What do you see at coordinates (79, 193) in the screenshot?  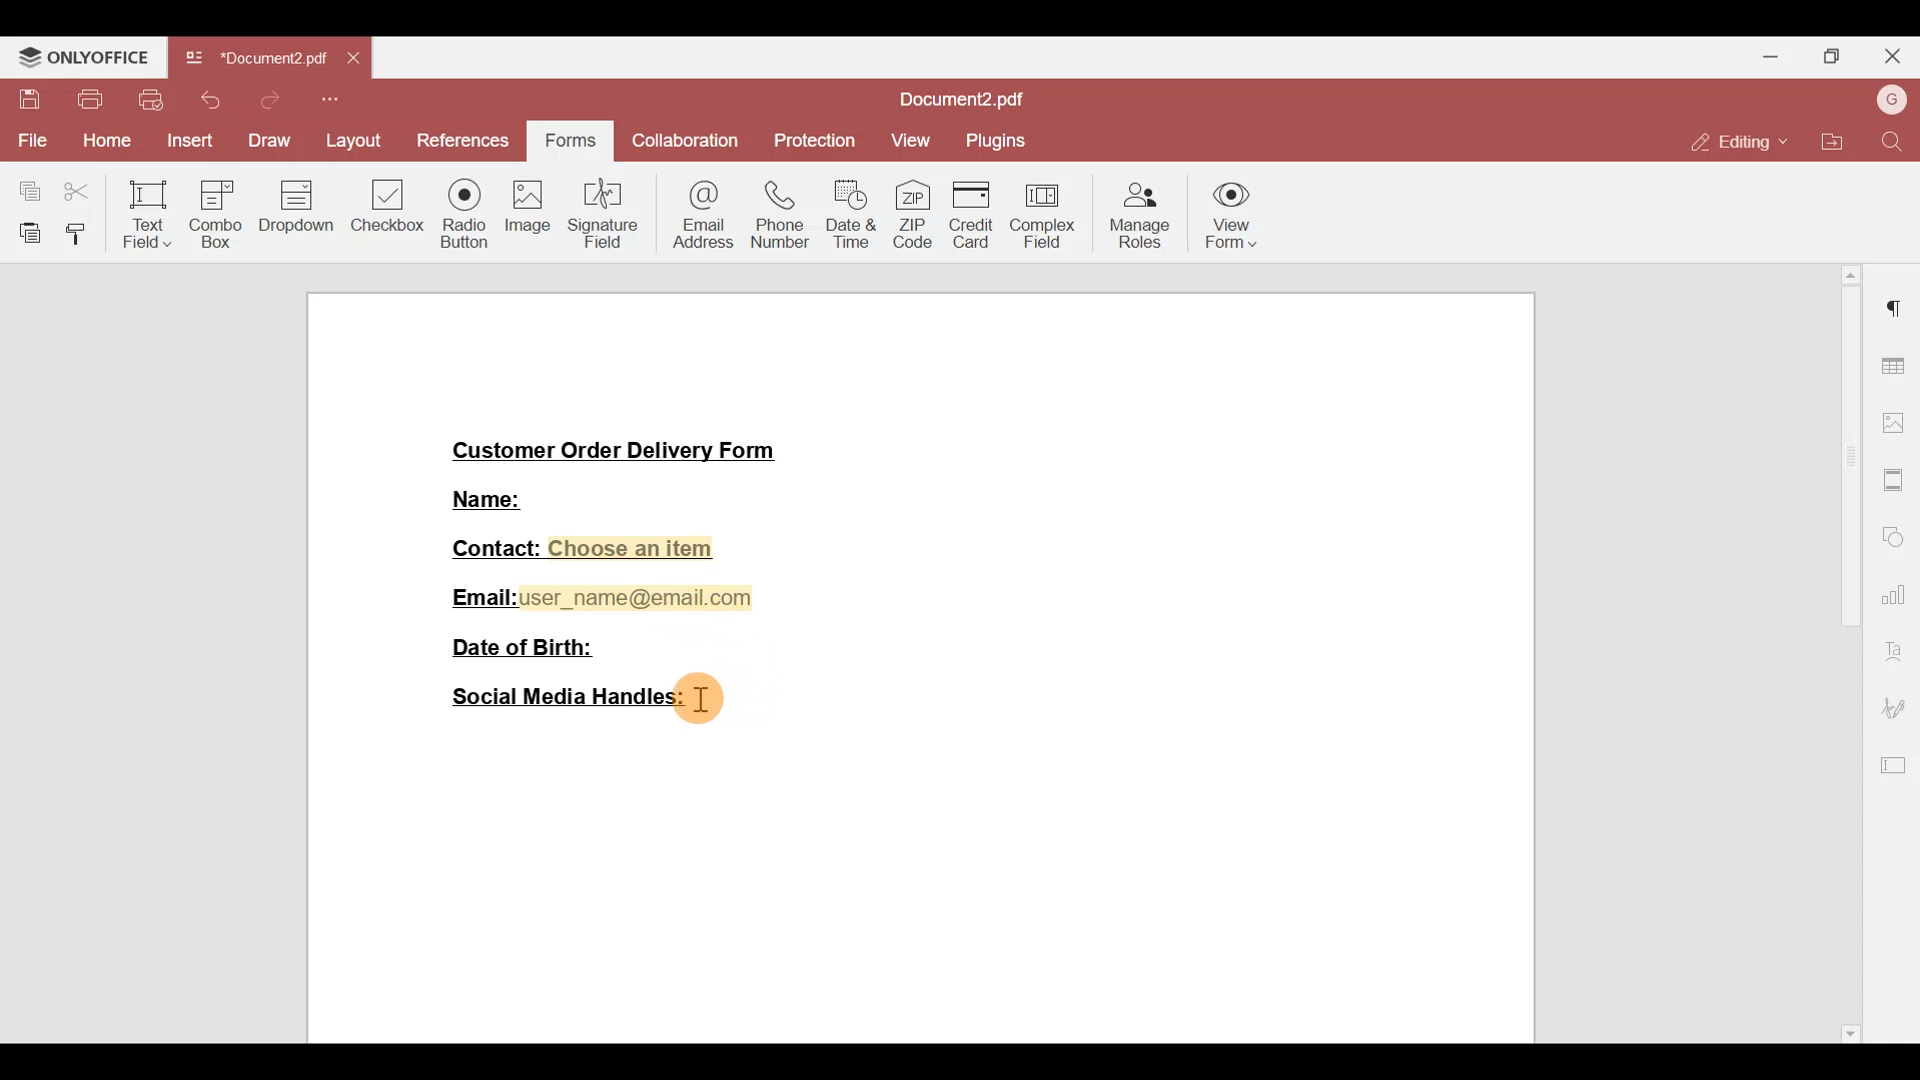 I see `Cut` at bounding box center [79, 193].